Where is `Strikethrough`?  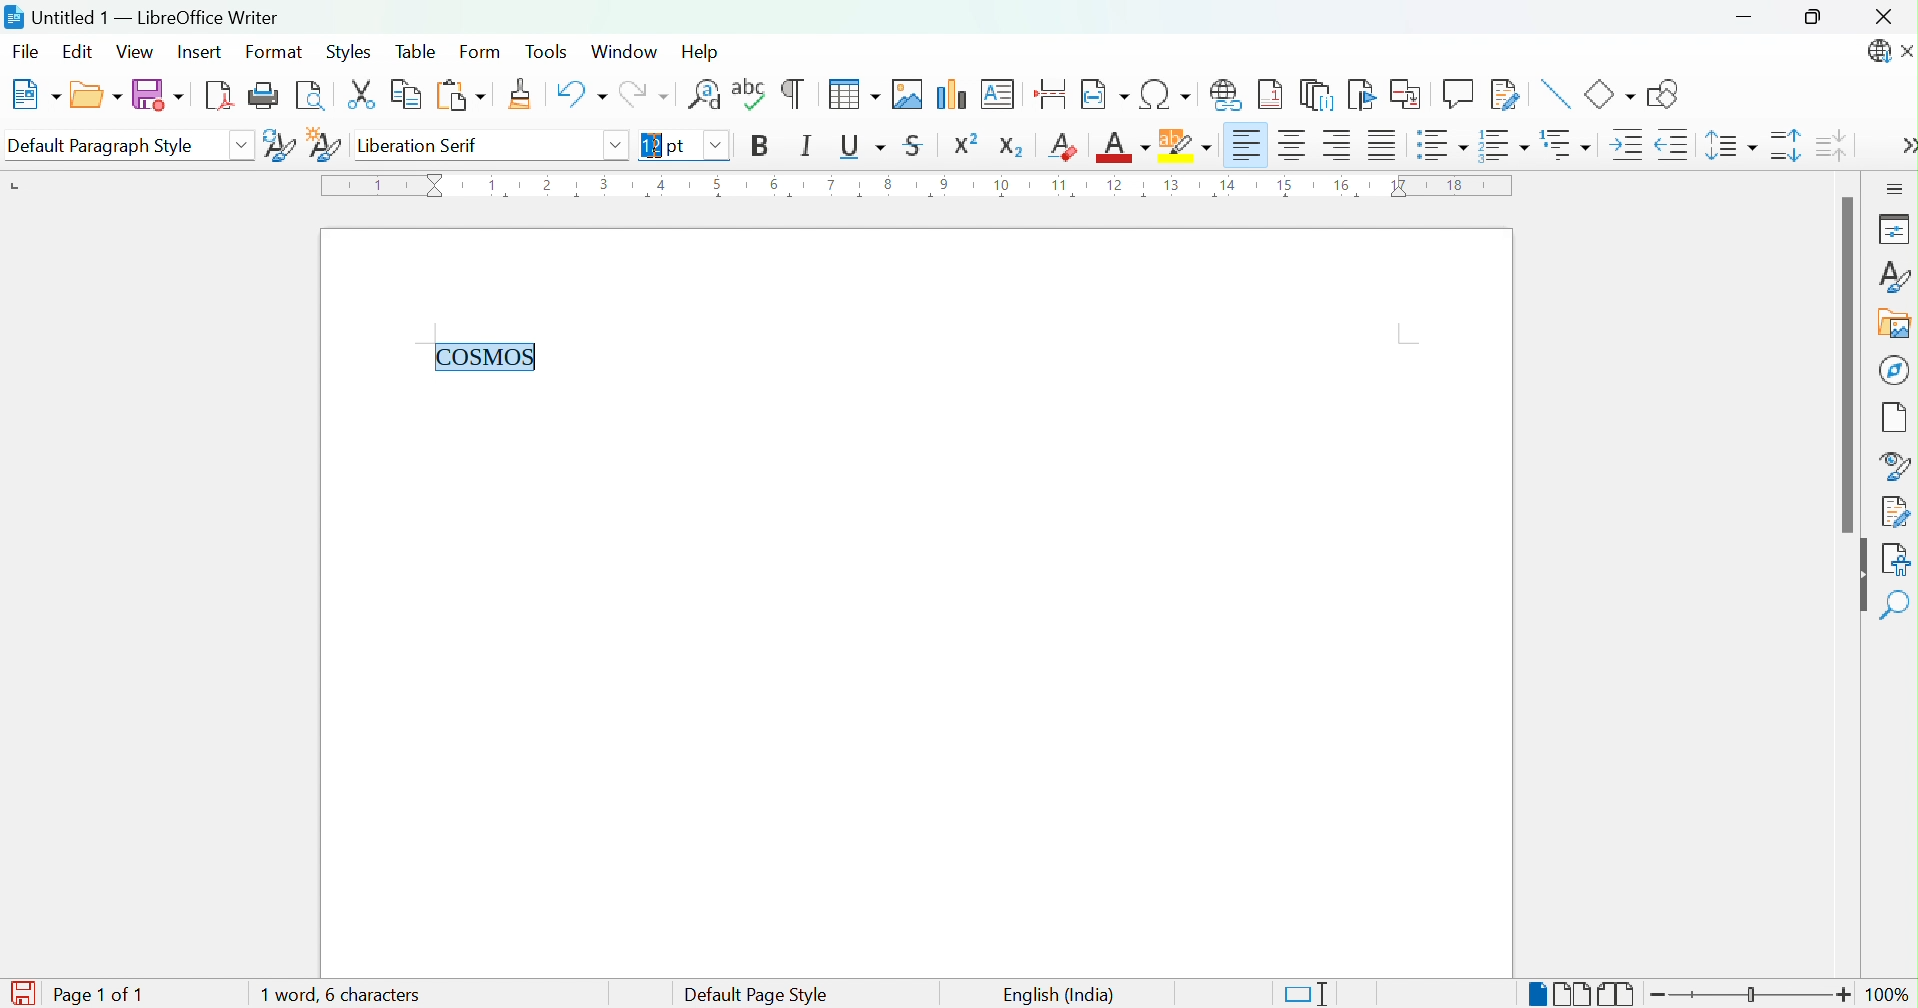
Strikethrough is located at coordinates (915, 148).